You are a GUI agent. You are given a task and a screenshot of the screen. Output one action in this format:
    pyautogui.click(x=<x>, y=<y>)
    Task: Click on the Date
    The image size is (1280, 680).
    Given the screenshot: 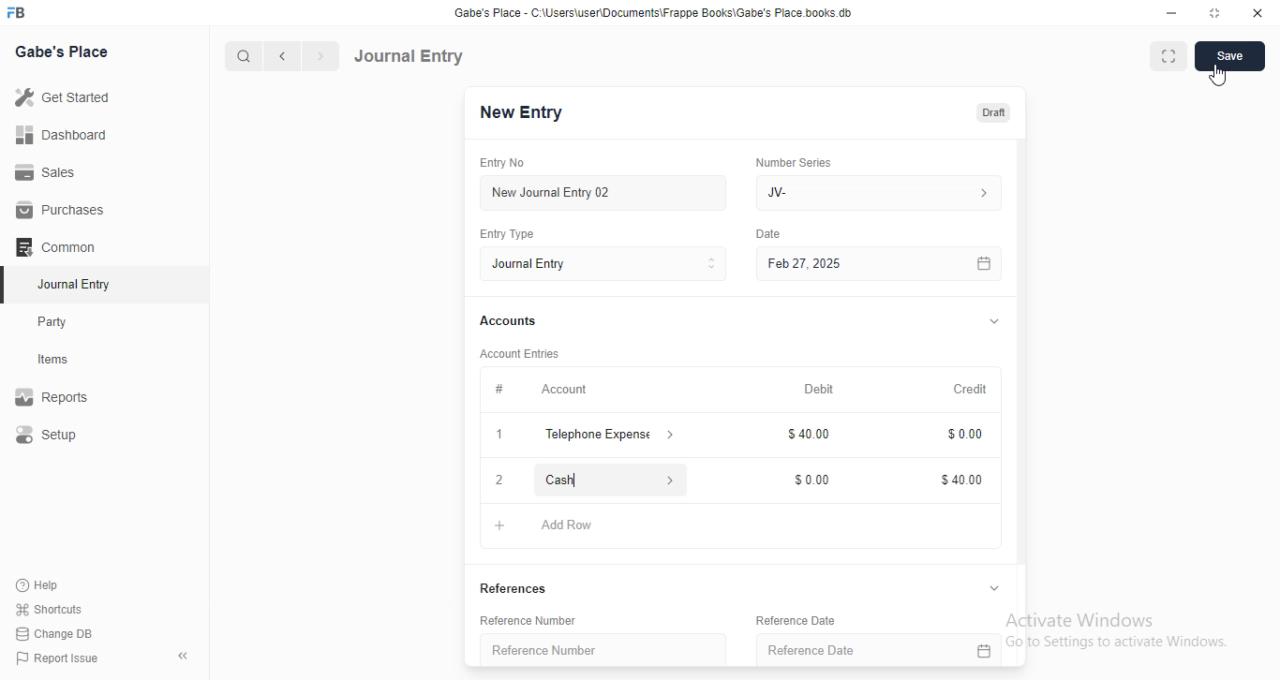 What is the action you would take?
    pyautogui.click(x=772, y=232)
    